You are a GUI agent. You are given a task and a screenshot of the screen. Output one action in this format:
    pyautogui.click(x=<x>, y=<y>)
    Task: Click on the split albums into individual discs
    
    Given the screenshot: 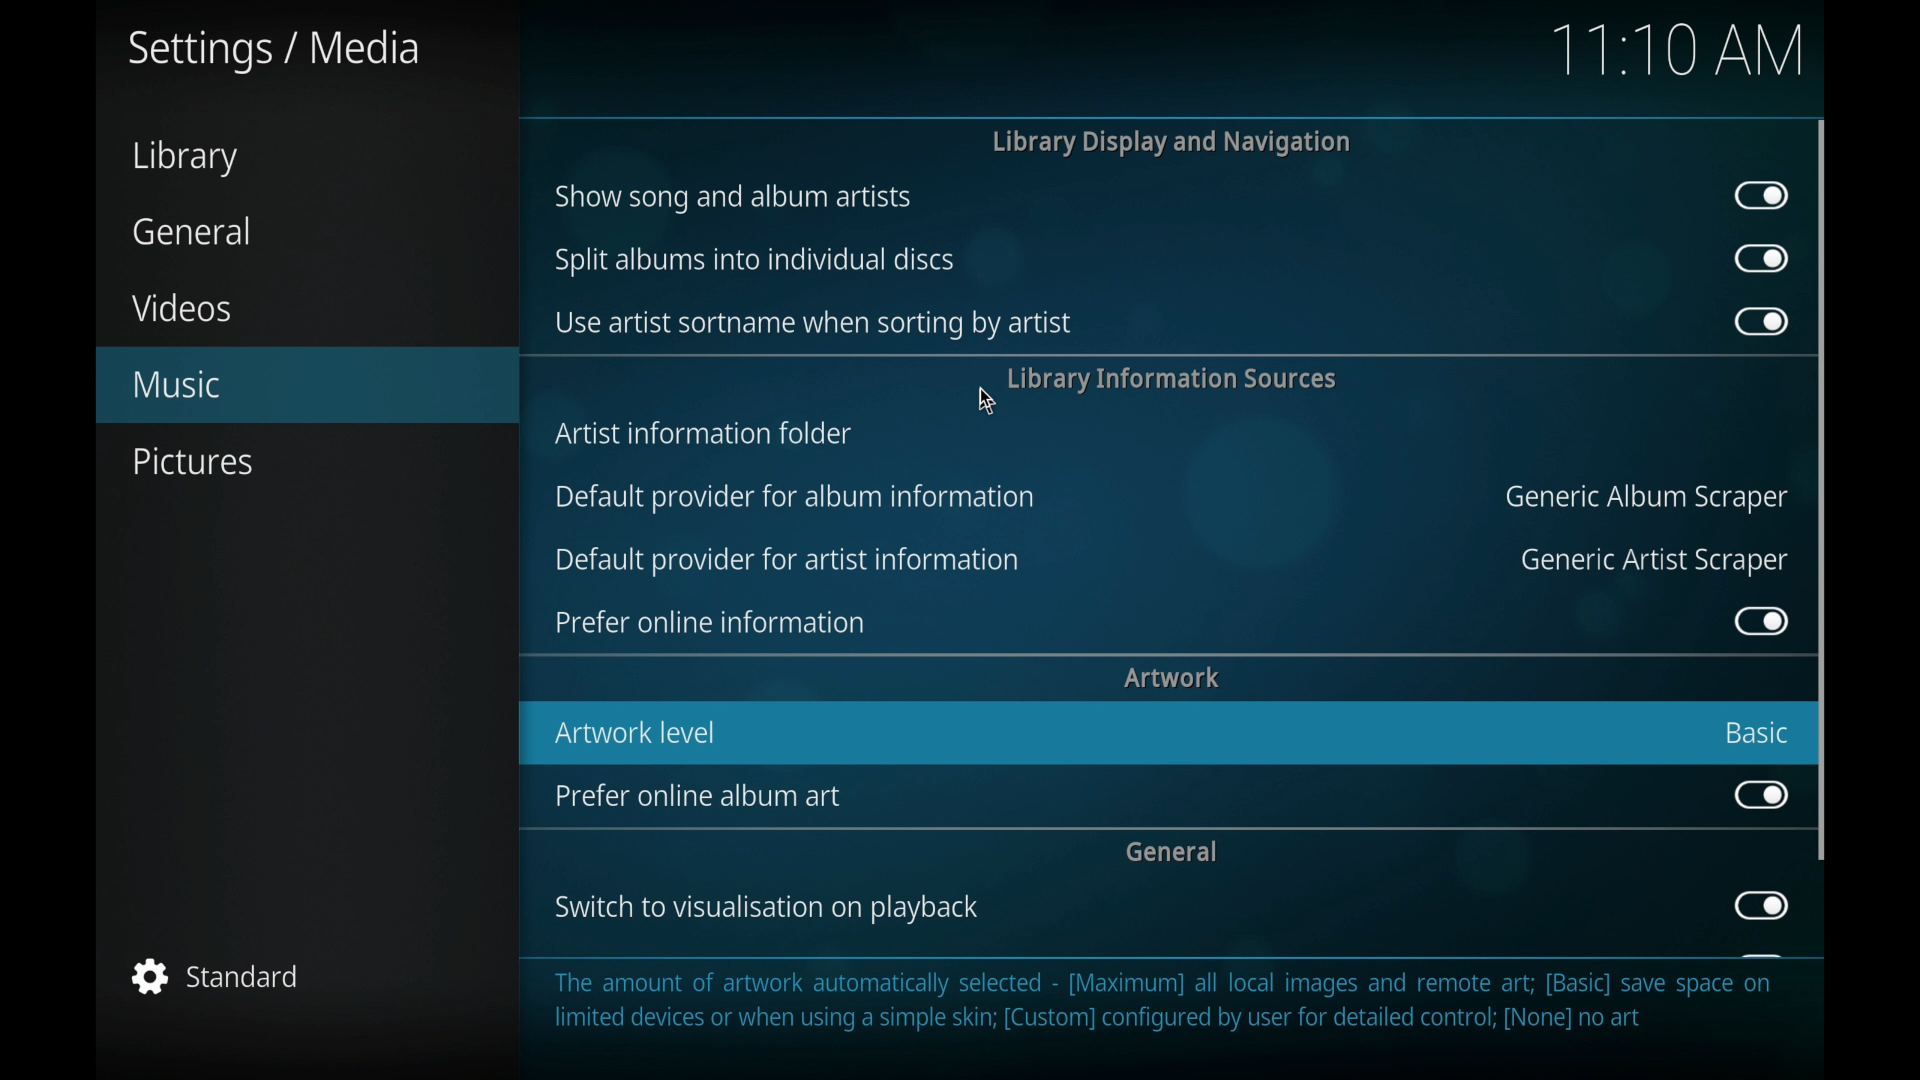 What is the action you would take?
    pyautogui.click(x=755, y=261)
    